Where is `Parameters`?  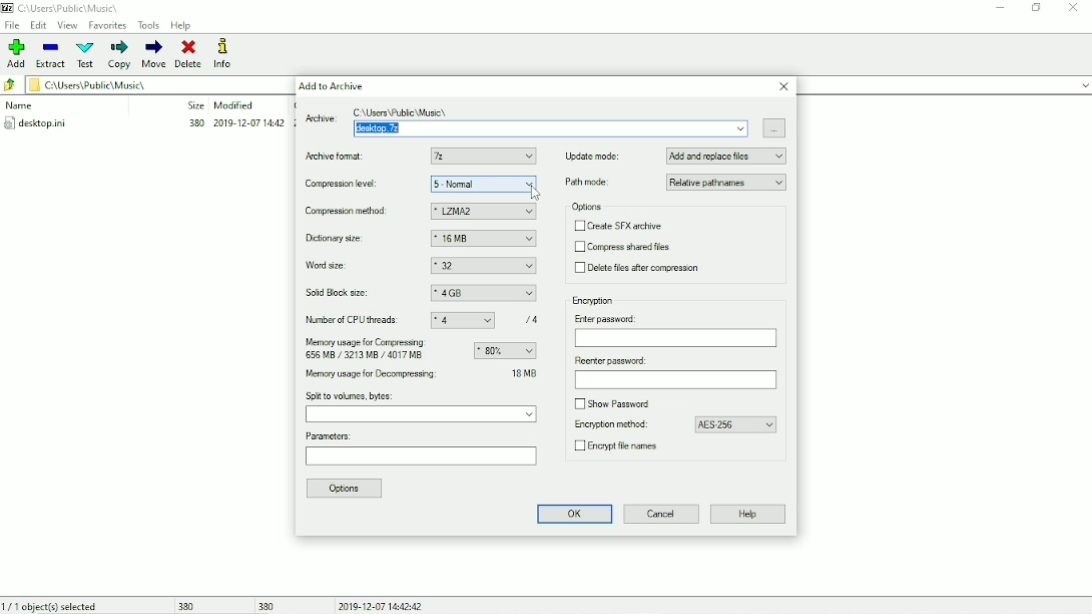 Parameters is located at coordinates (330, 436).